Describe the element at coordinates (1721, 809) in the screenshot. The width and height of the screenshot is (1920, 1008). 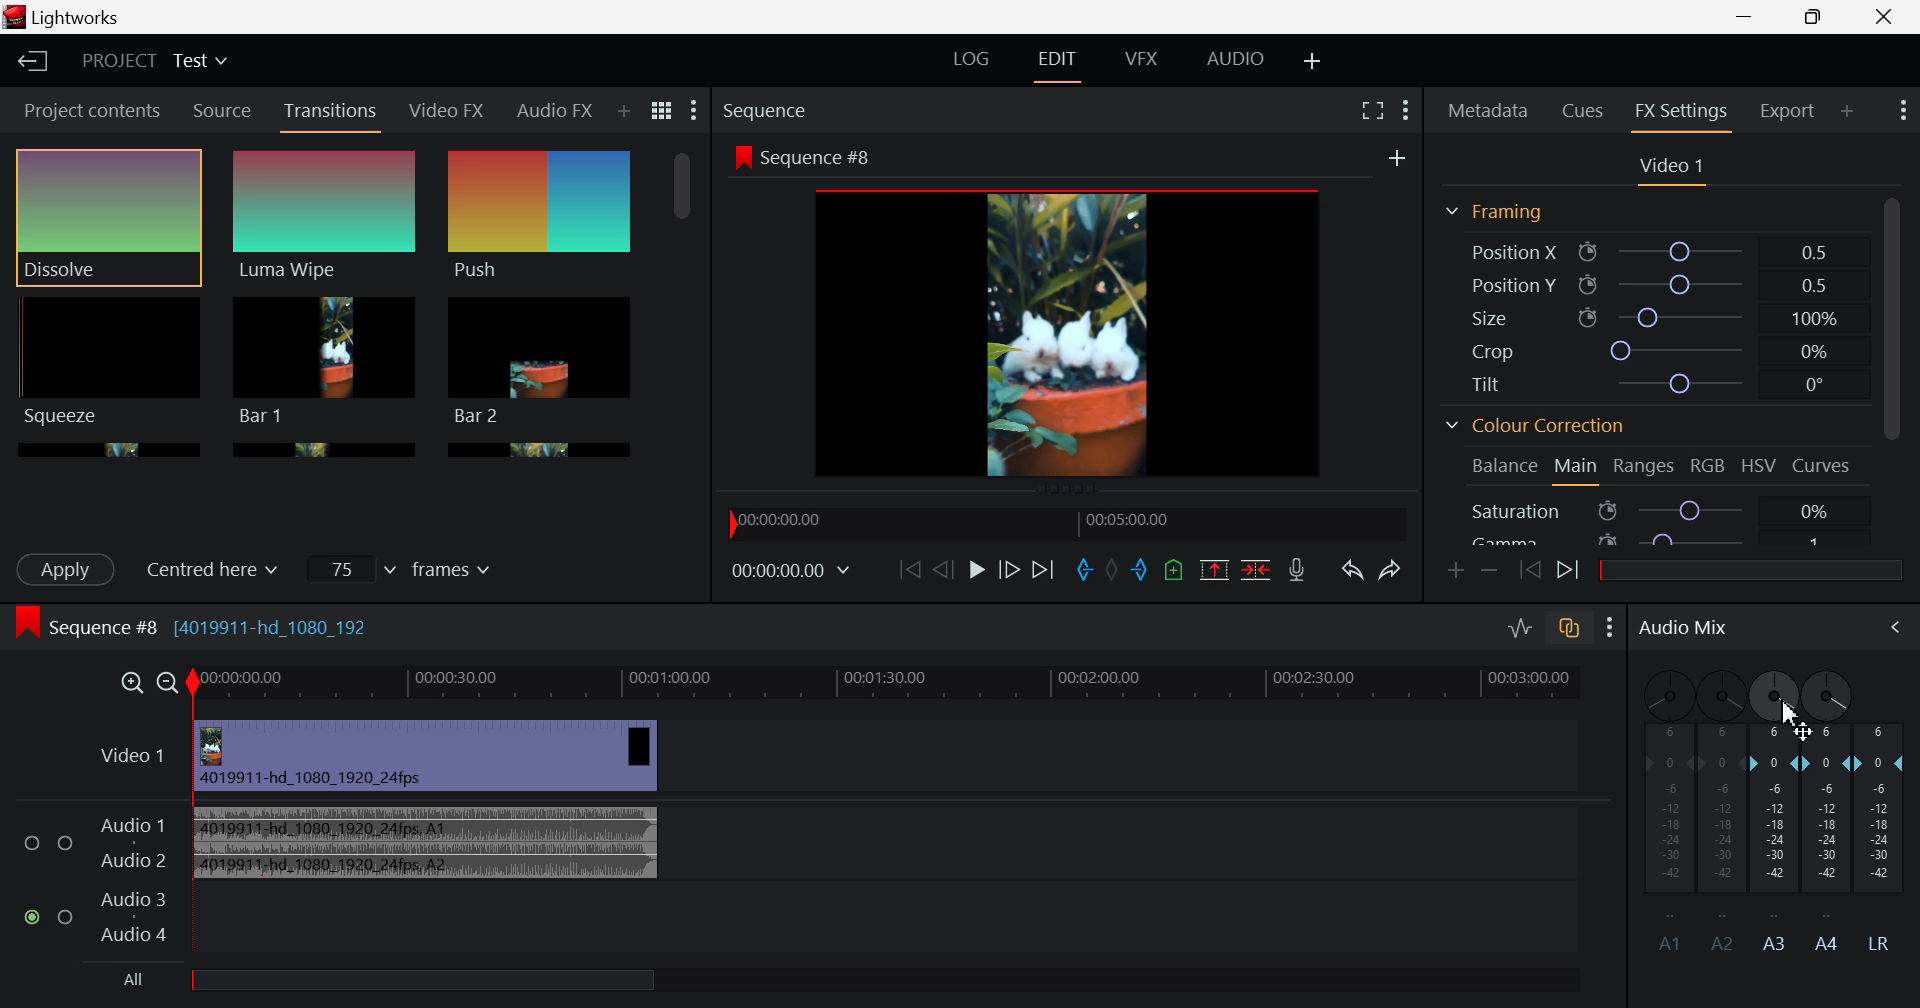
I see `A2 Channel Disabled` at that location.